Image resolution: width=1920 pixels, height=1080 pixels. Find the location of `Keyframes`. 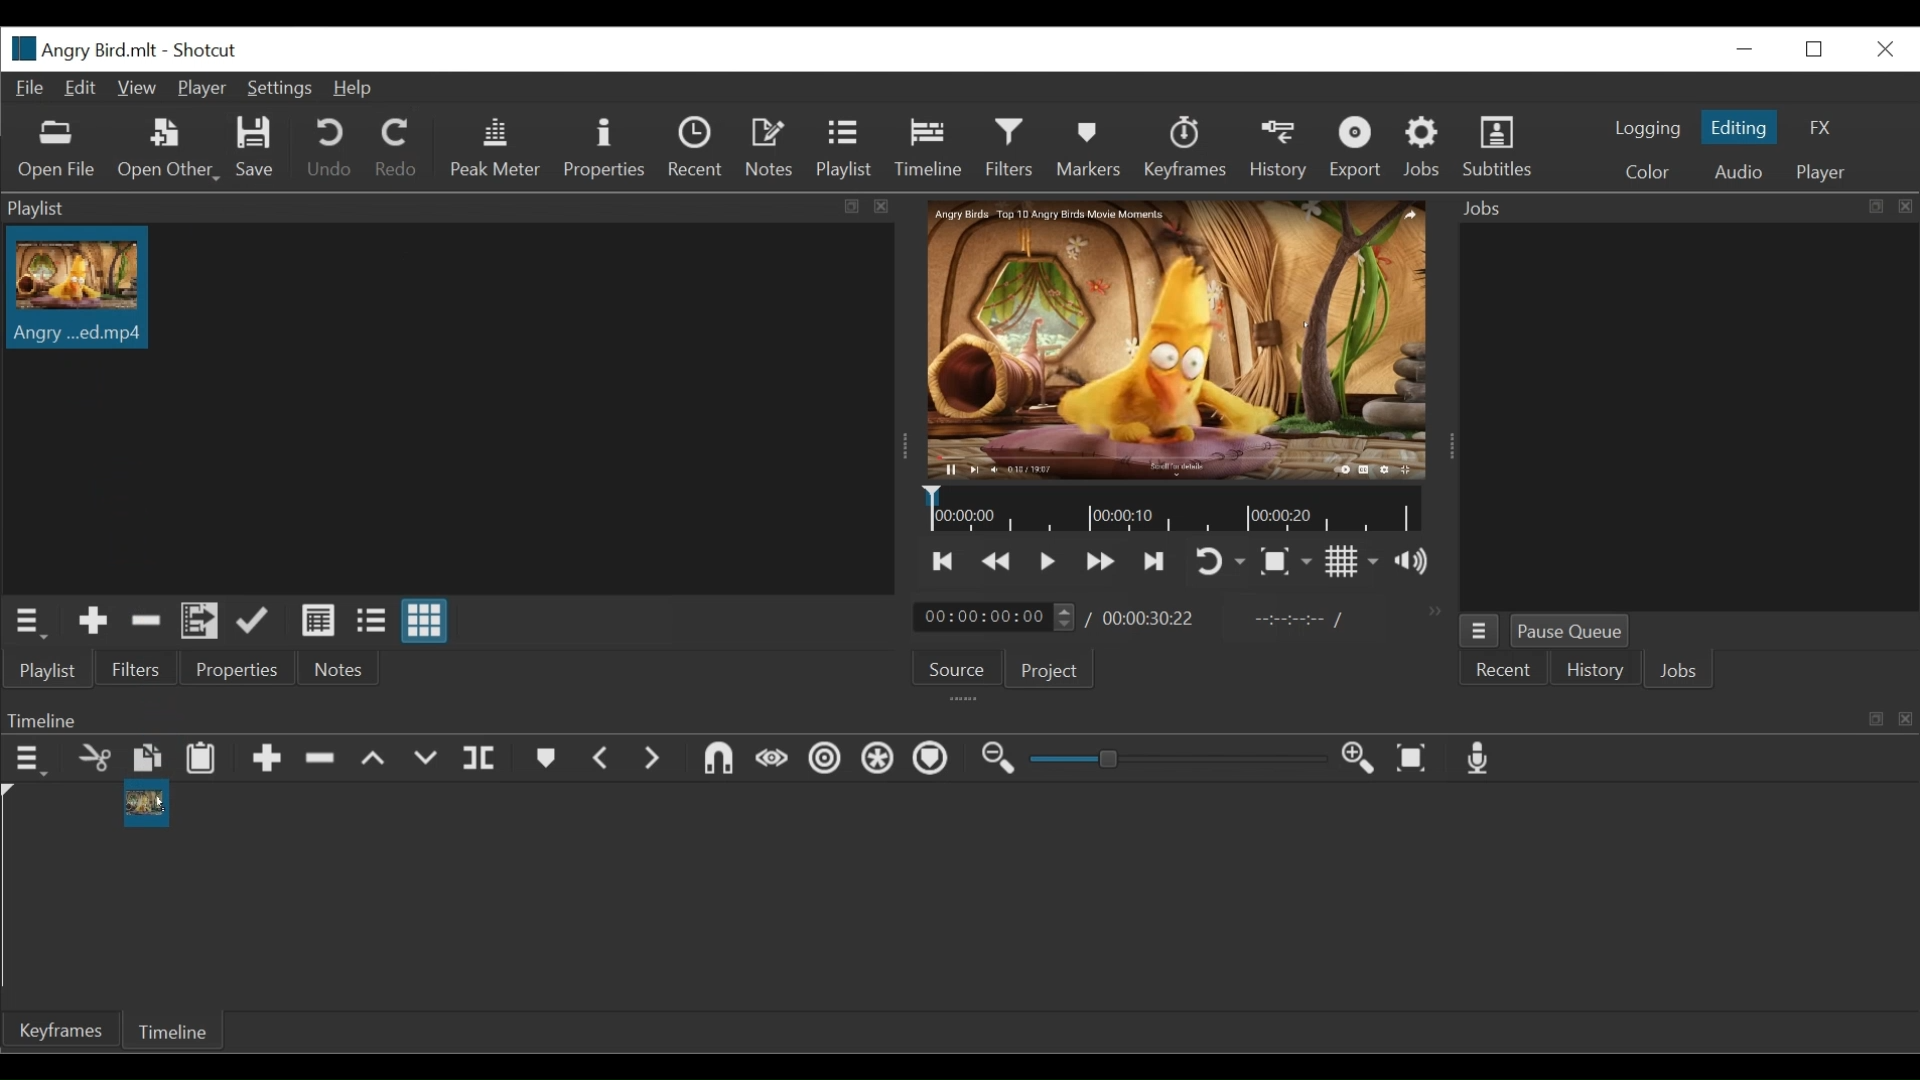

Keyframes is located at coordinates (1187, 147).